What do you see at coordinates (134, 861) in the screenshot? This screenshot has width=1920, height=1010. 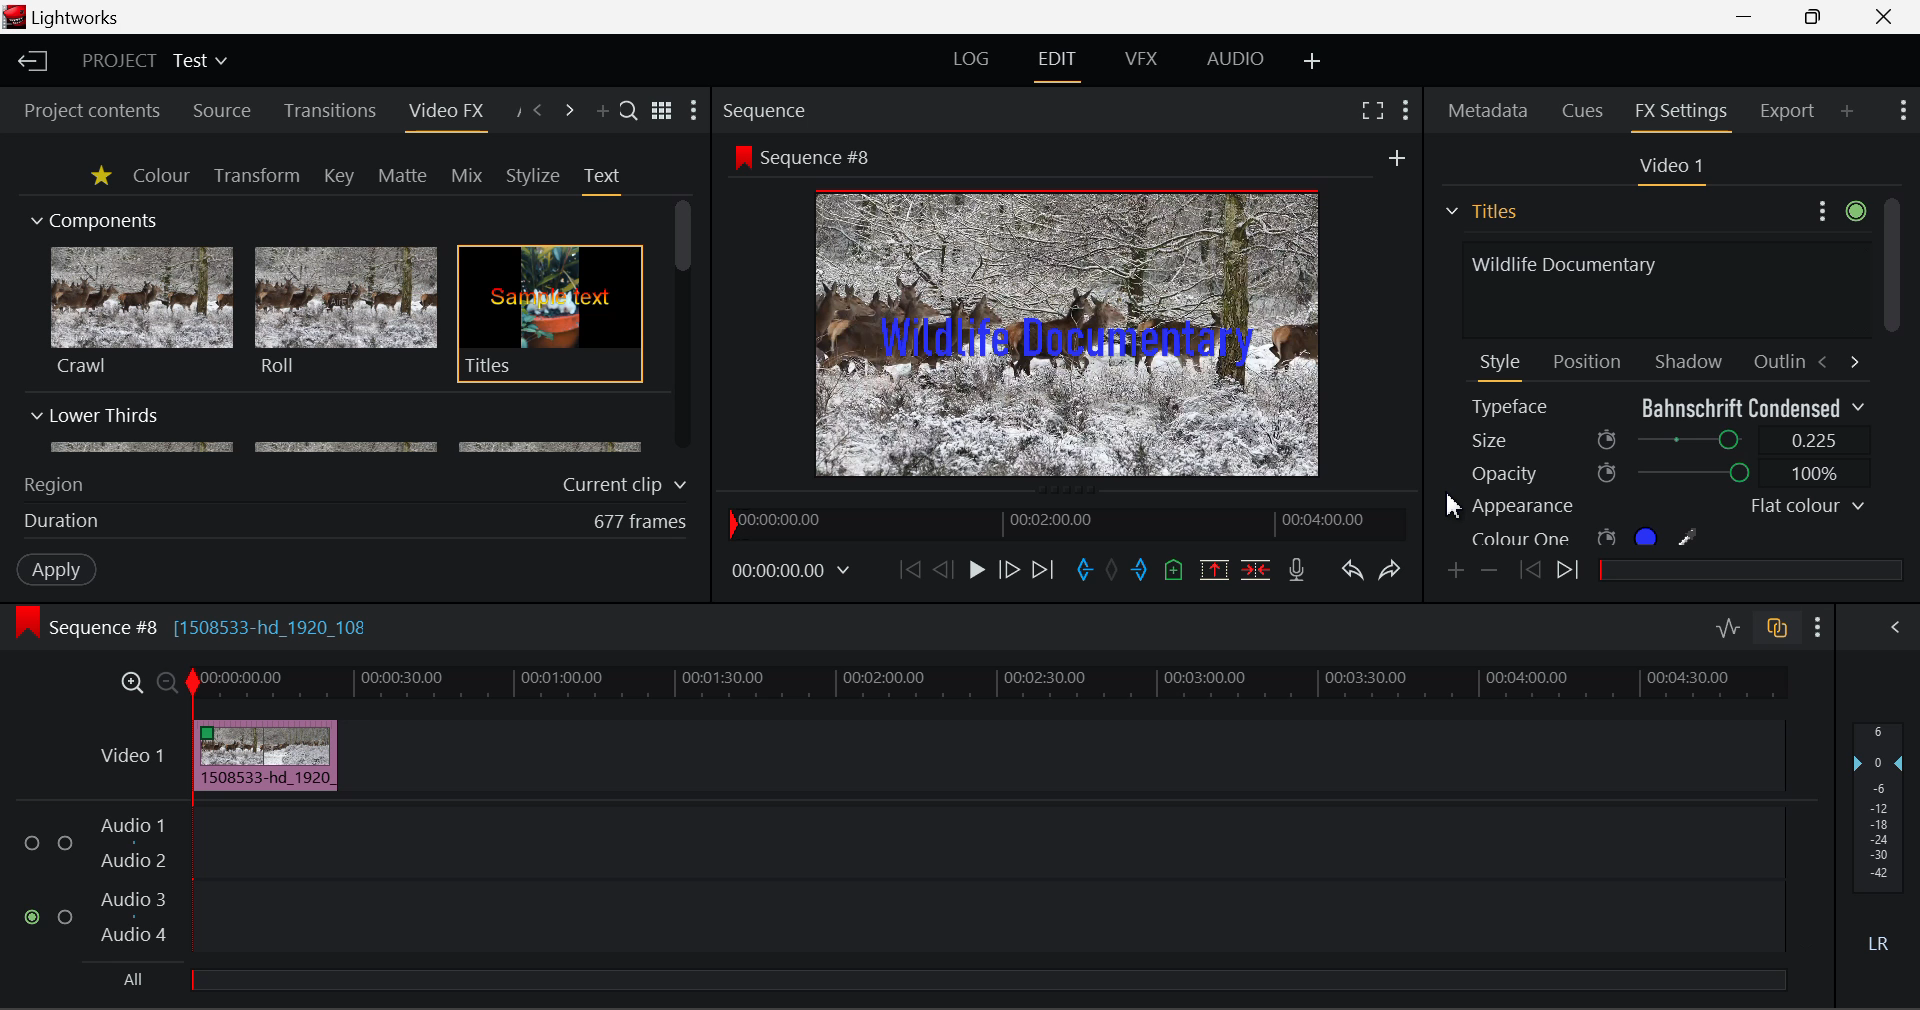 I see `Audio 2` at bounding box center [134, 861].